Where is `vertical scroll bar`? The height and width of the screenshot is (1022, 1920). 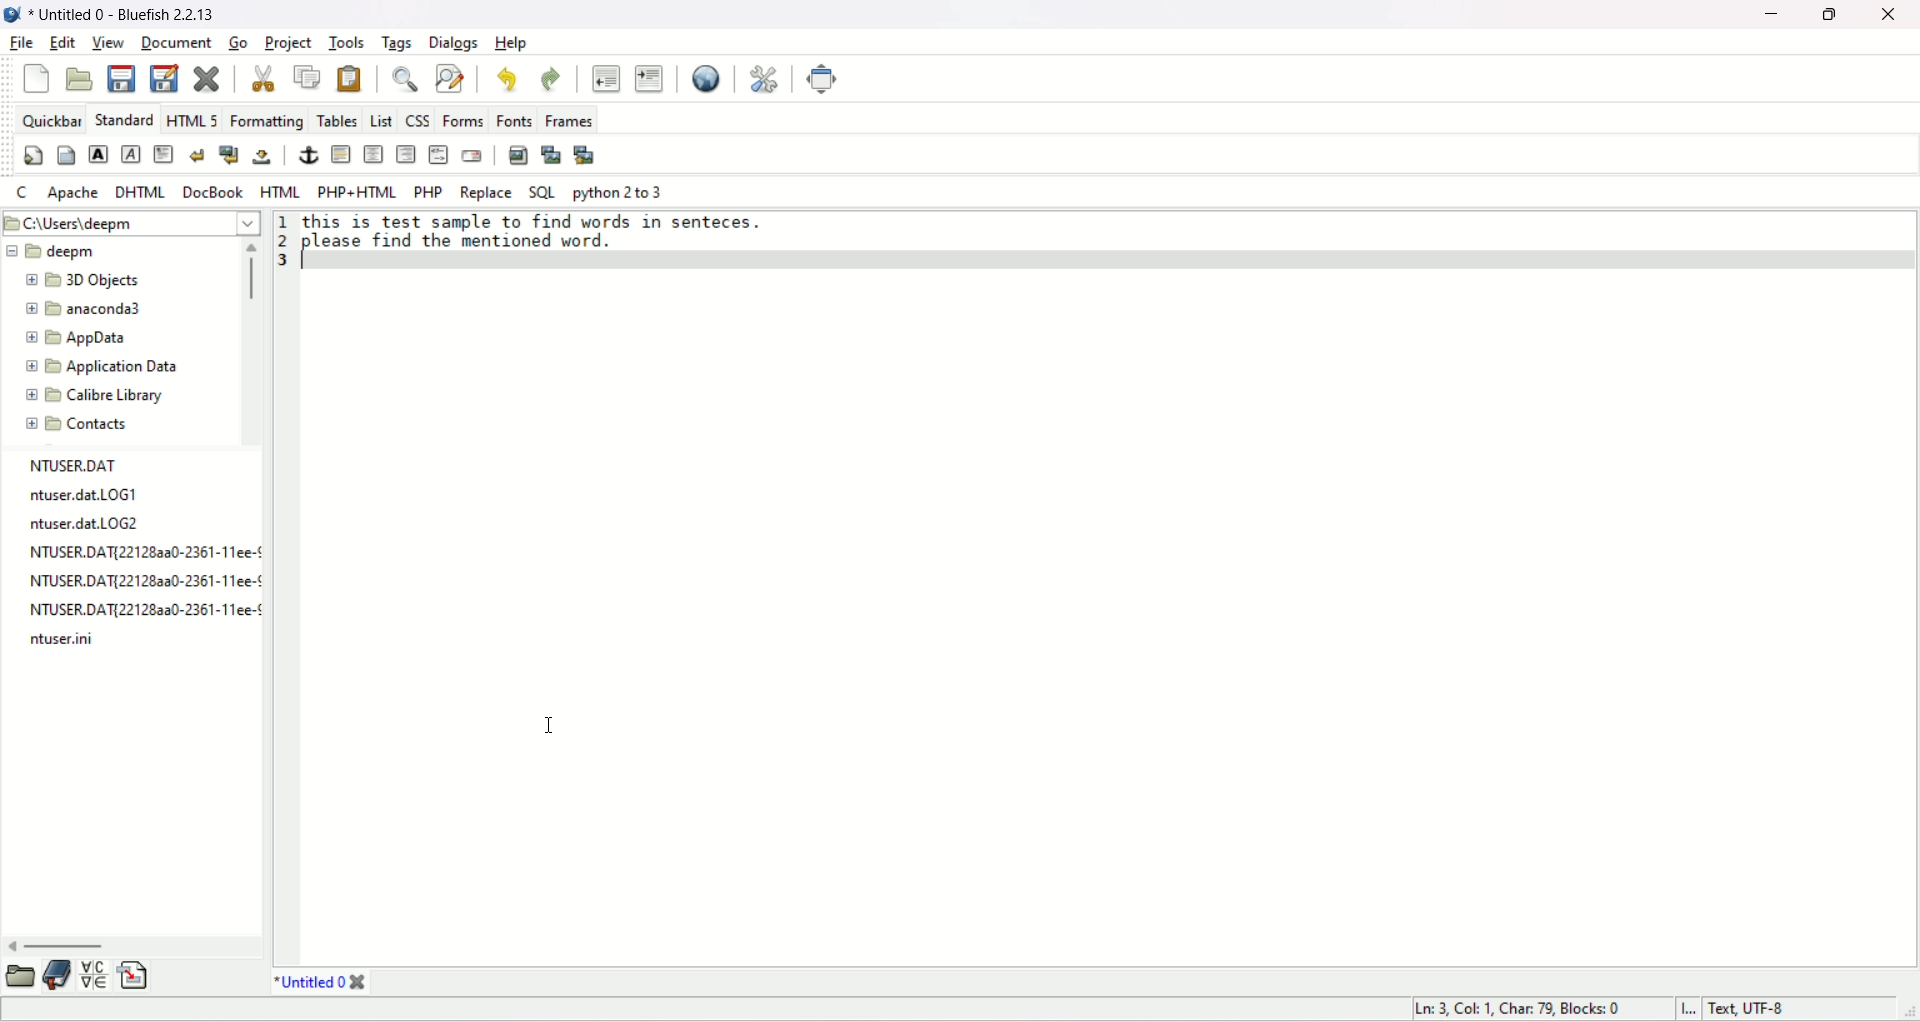 vertical scroll bar is located at coordinates (248, 274).